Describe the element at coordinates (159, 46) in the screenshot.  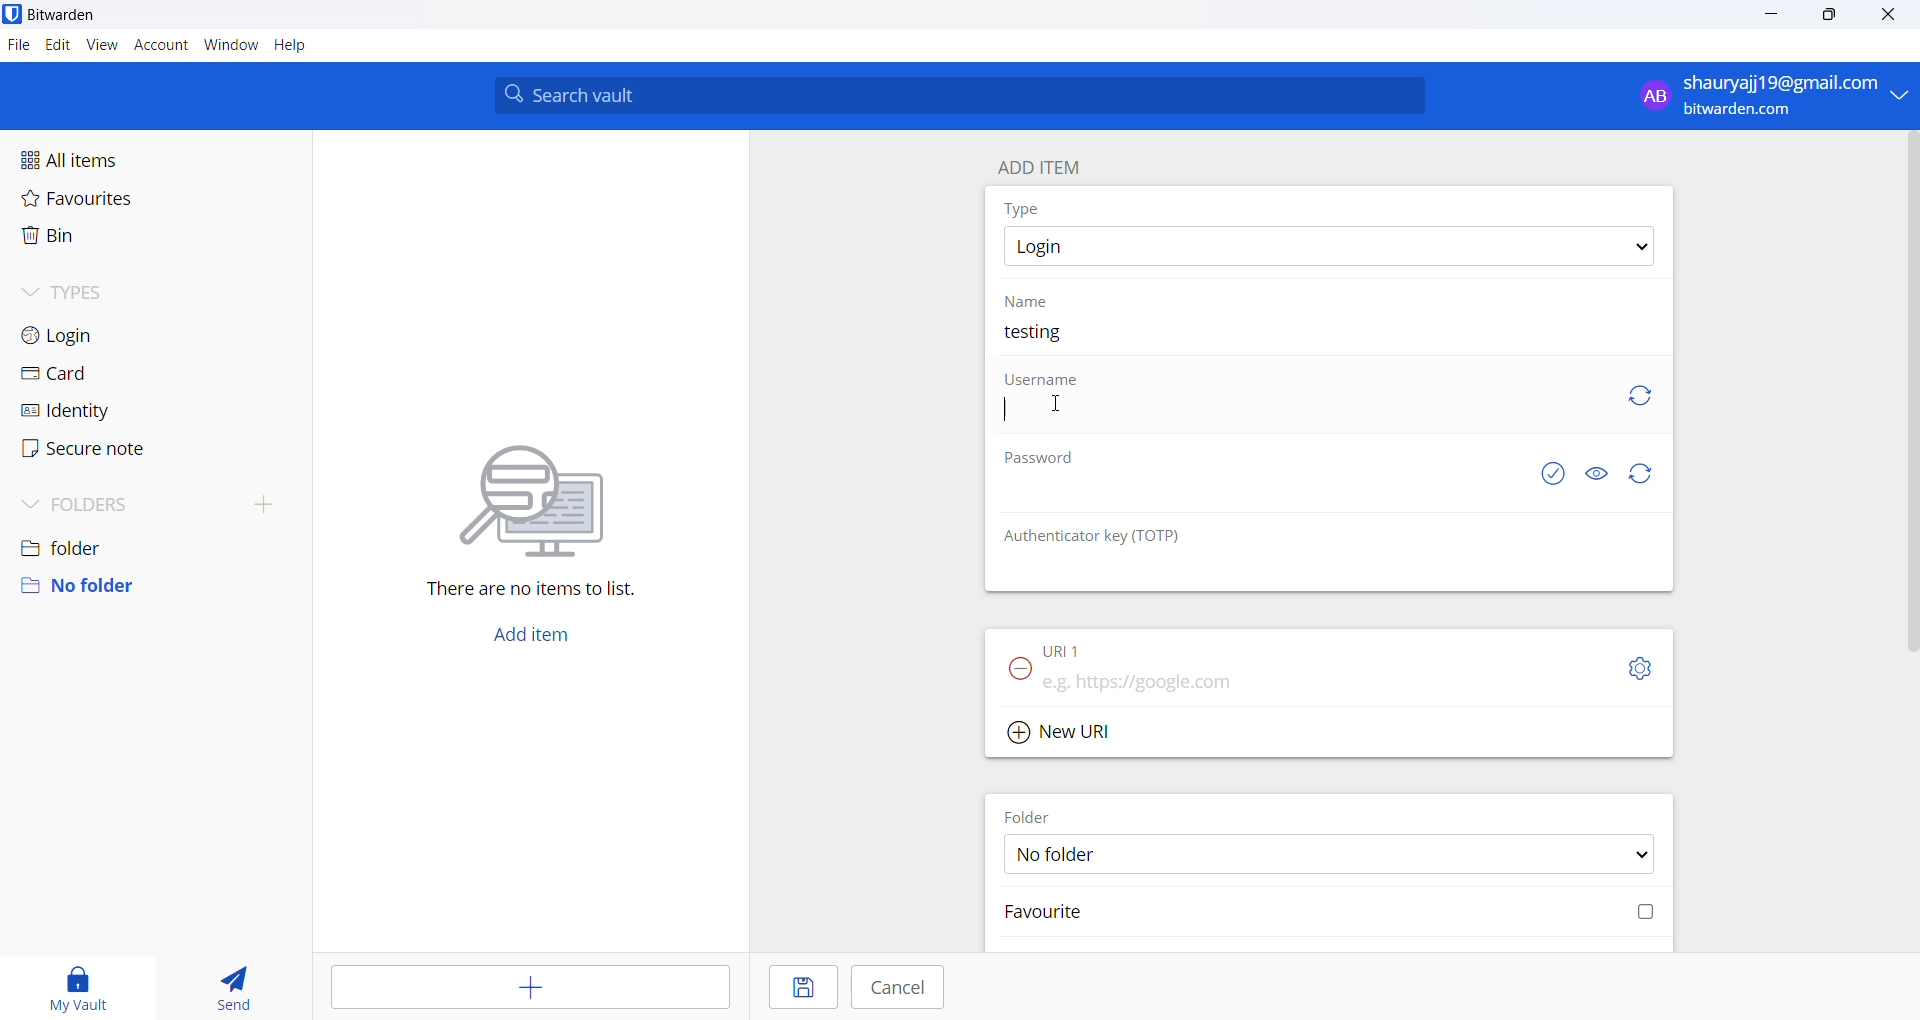
I see `account` at that location.